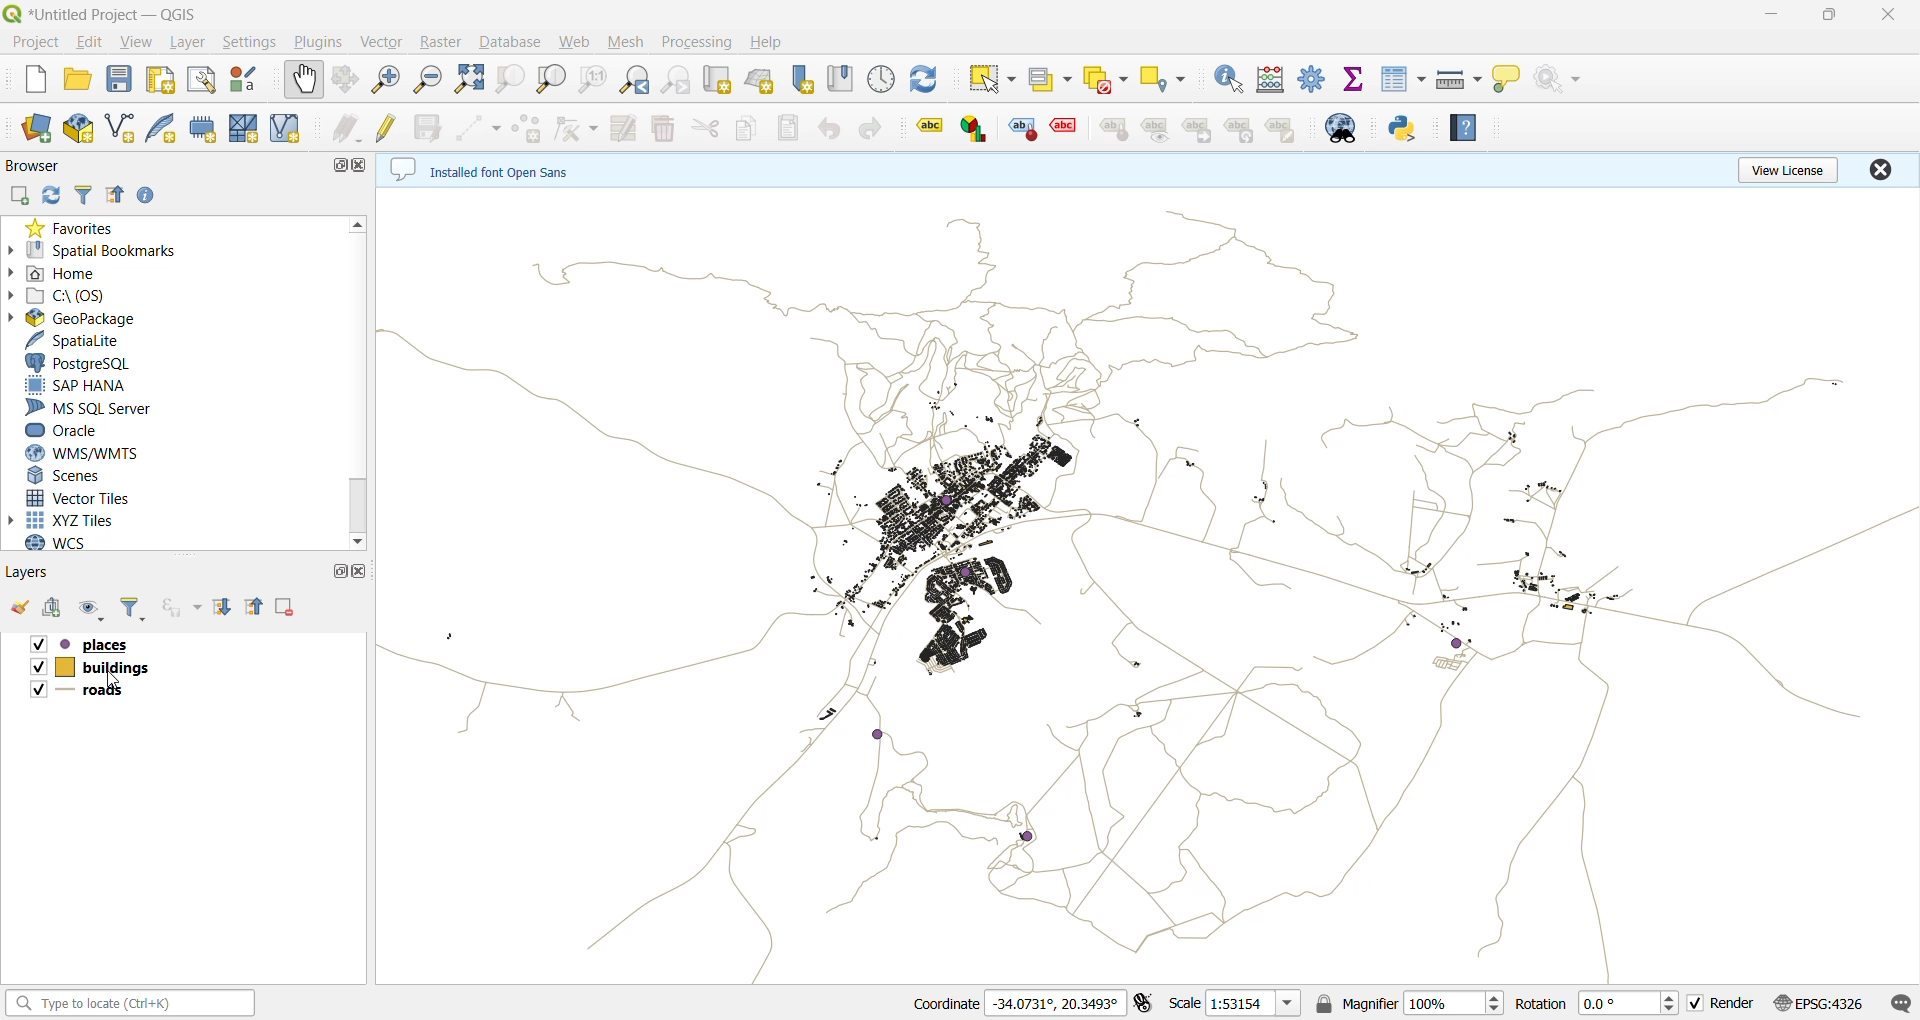 The height and width of the screenshot is (1020, 1920). What do you see at coordinates (124, 81) in the screenshot?
I see `save` at bounding box center [124, 81].